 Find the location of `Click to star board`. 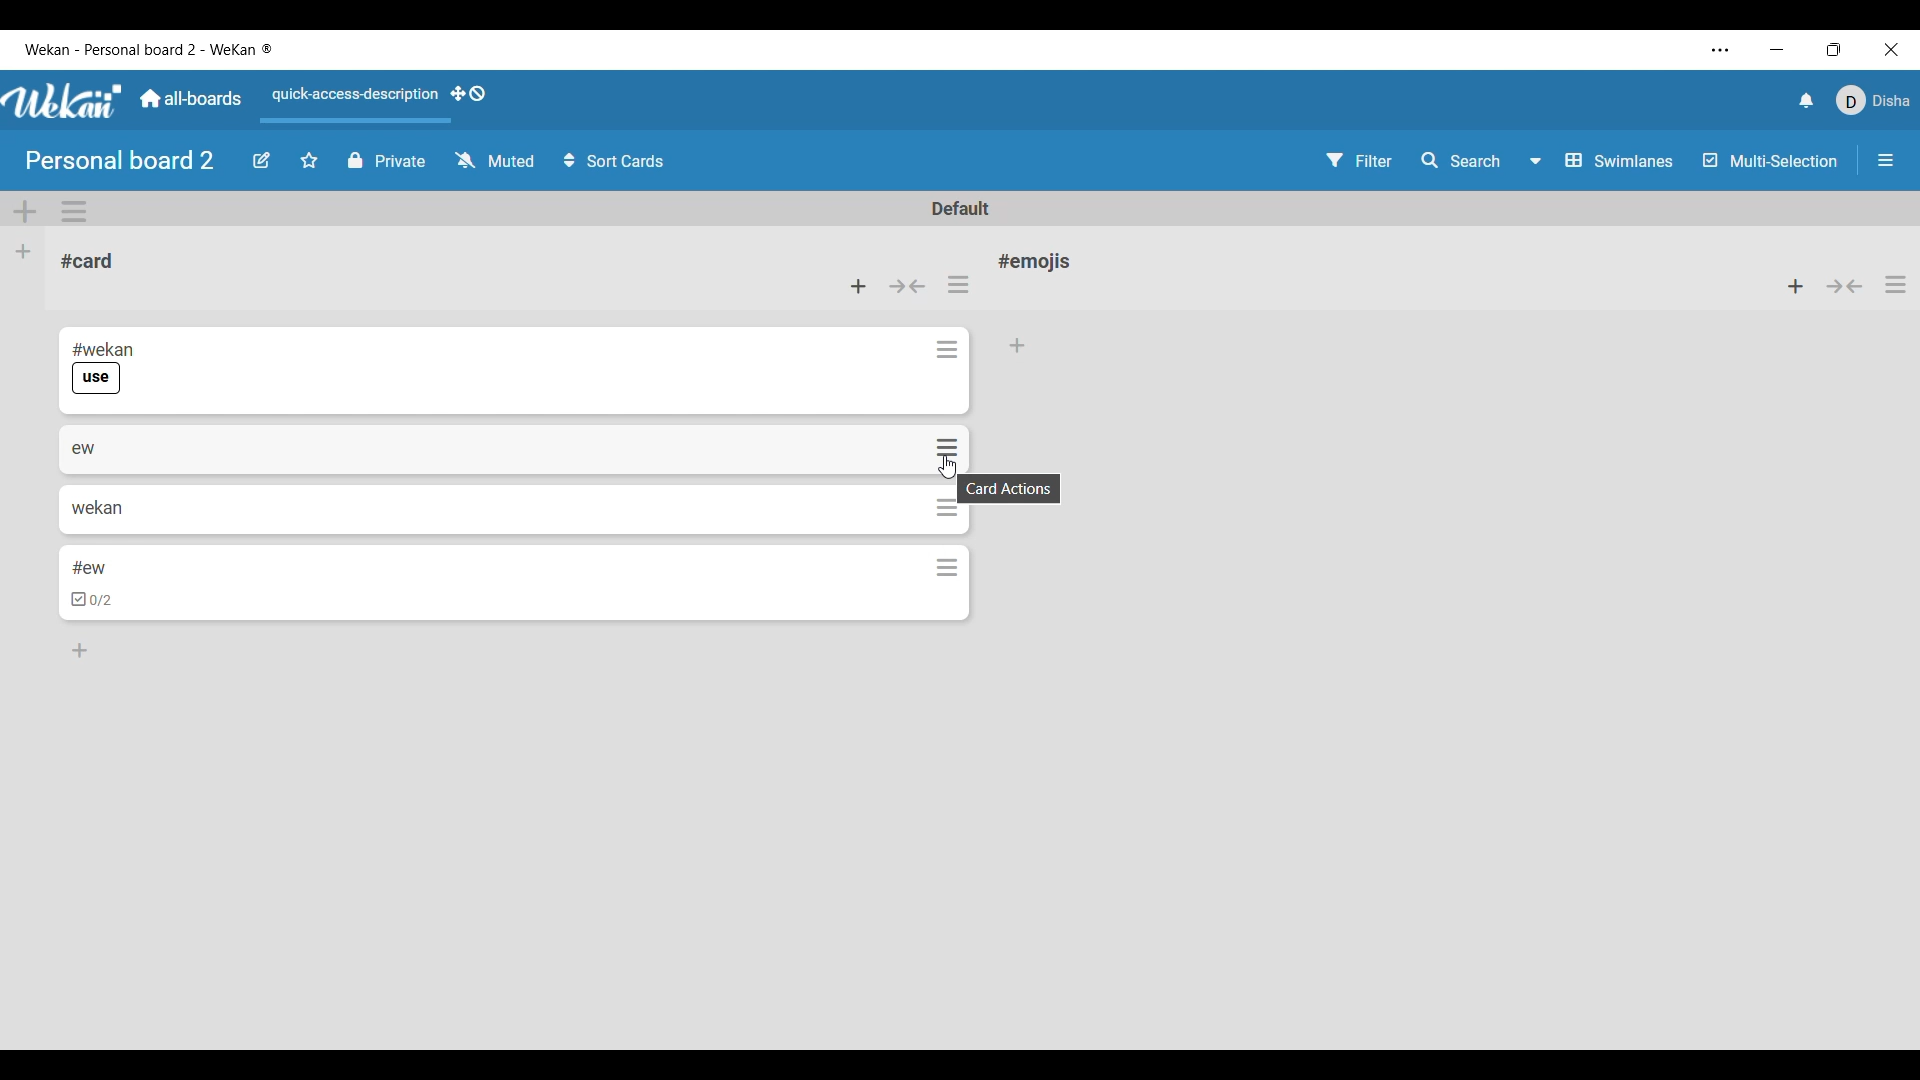

Click to star board is located at coordinates (309, 161).